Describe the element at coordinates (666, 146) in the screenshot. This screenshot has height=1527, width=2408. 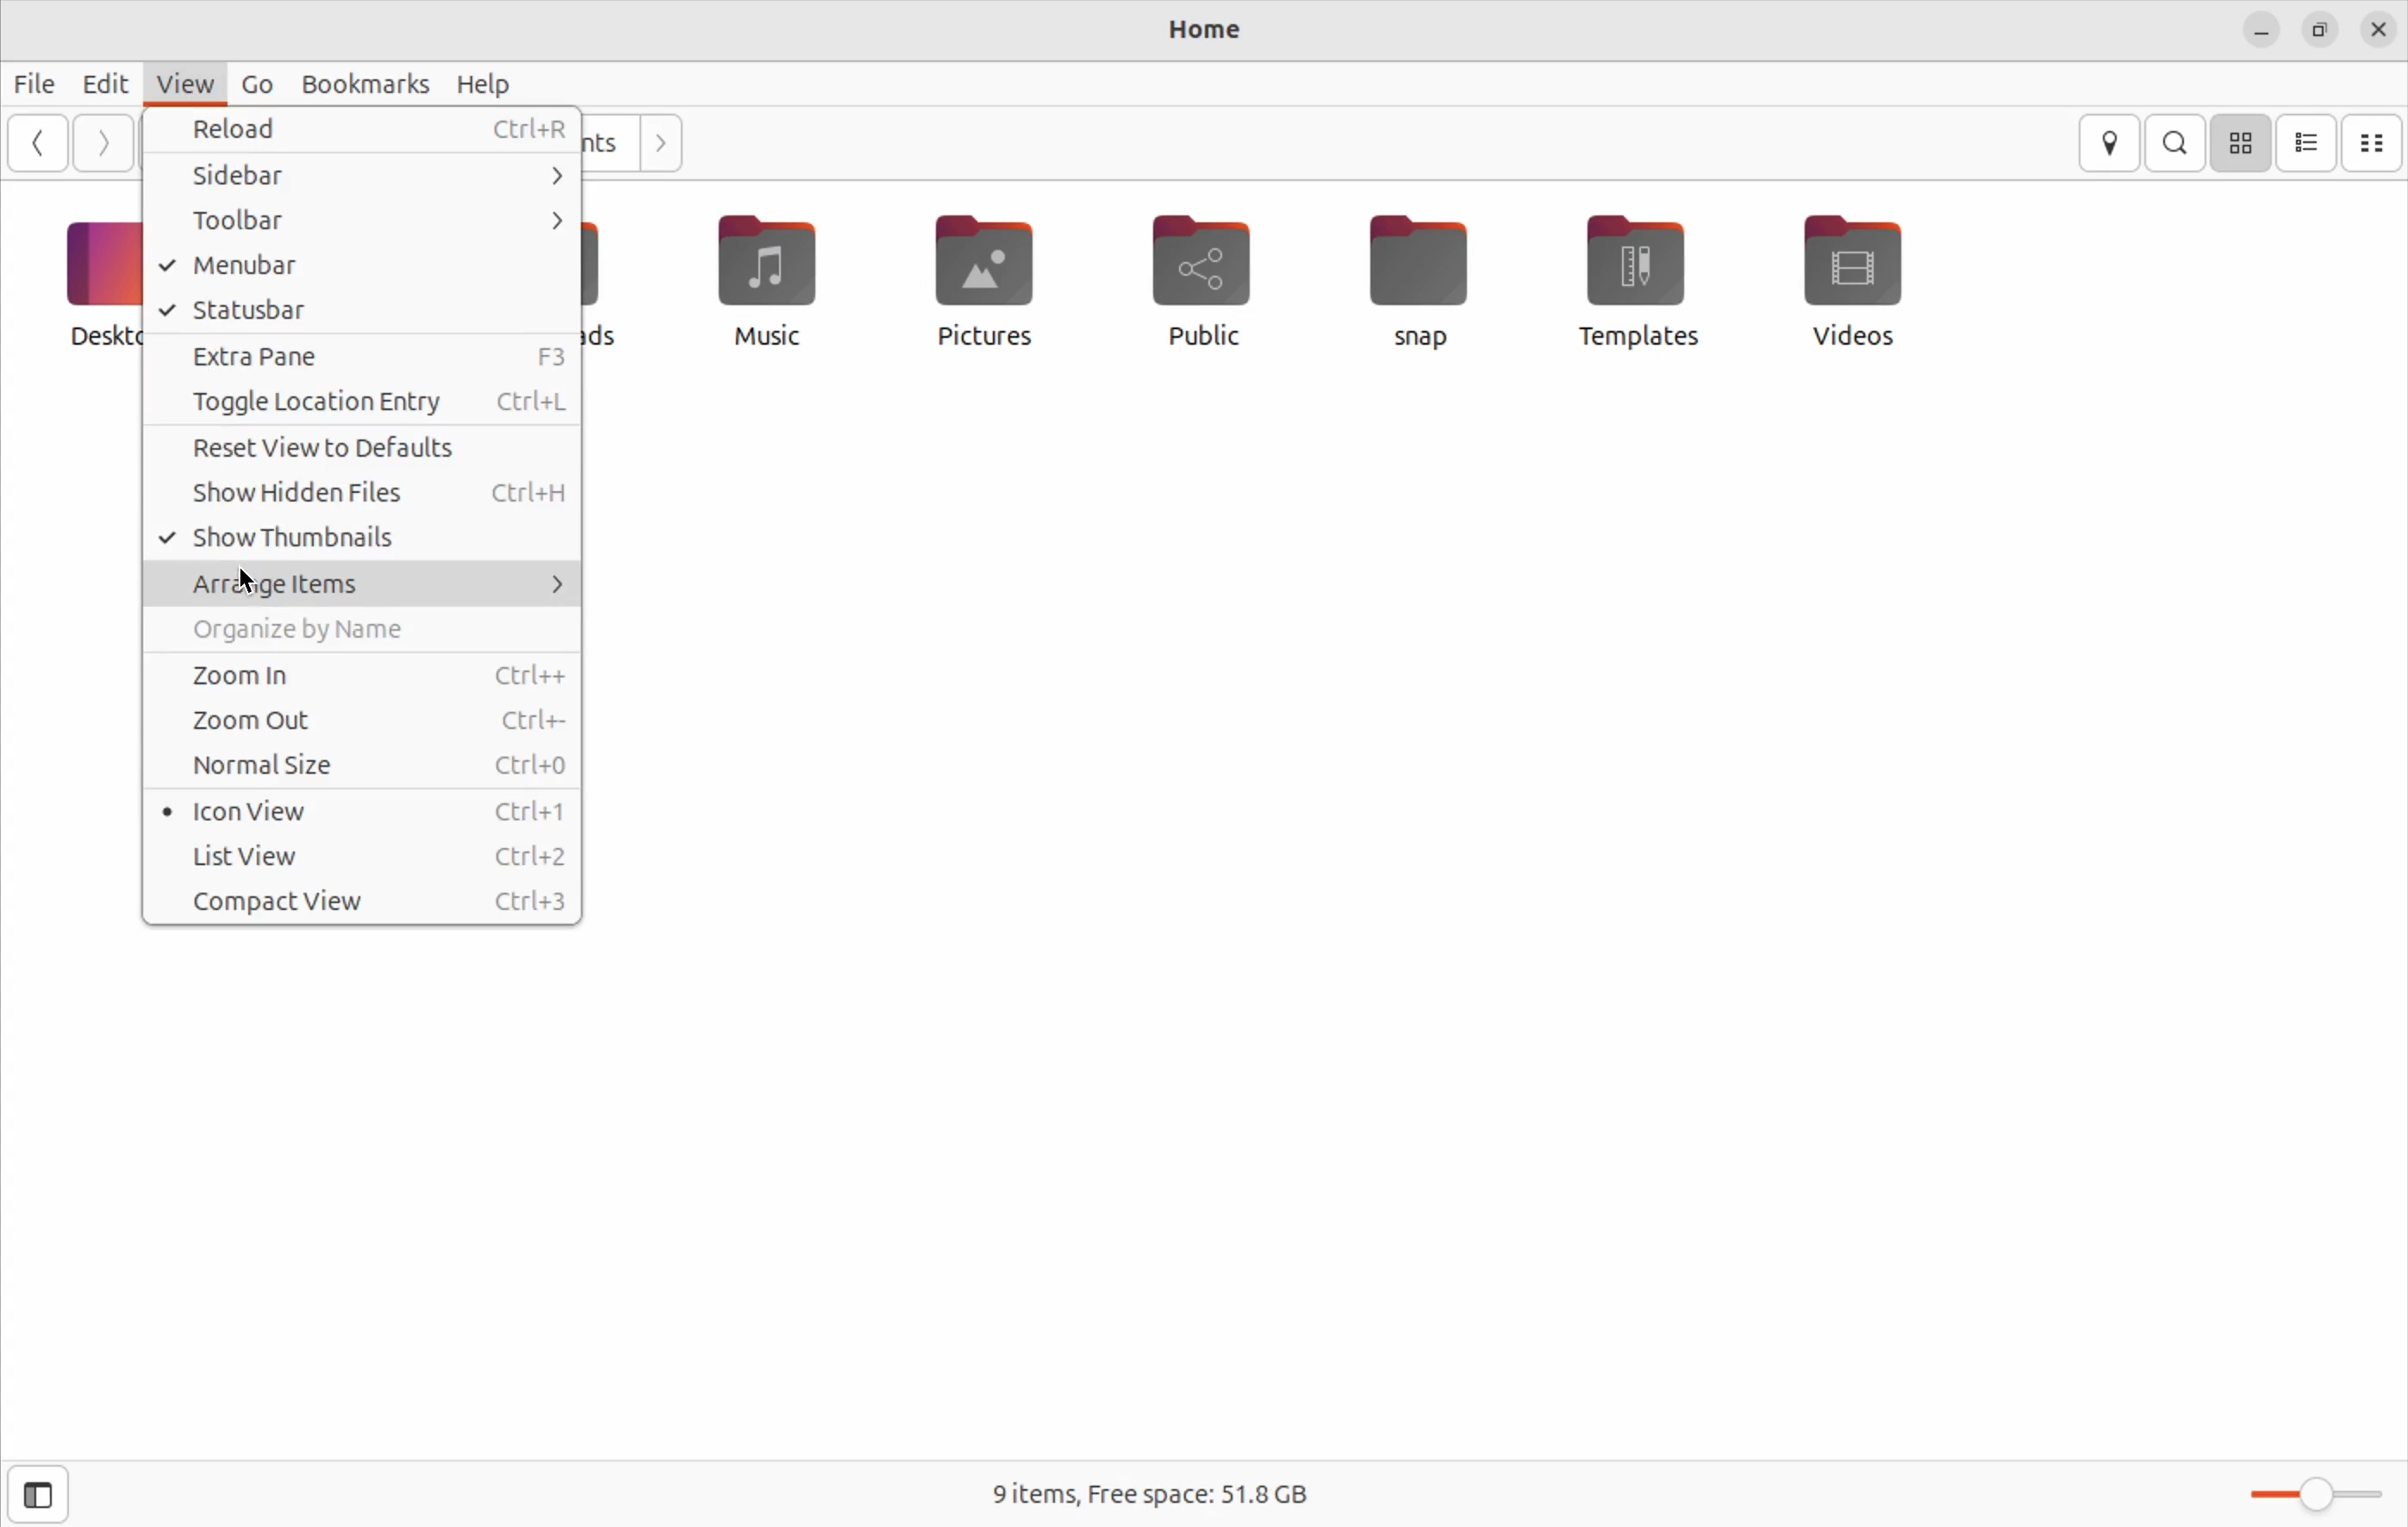
I see `Go next` at that location.